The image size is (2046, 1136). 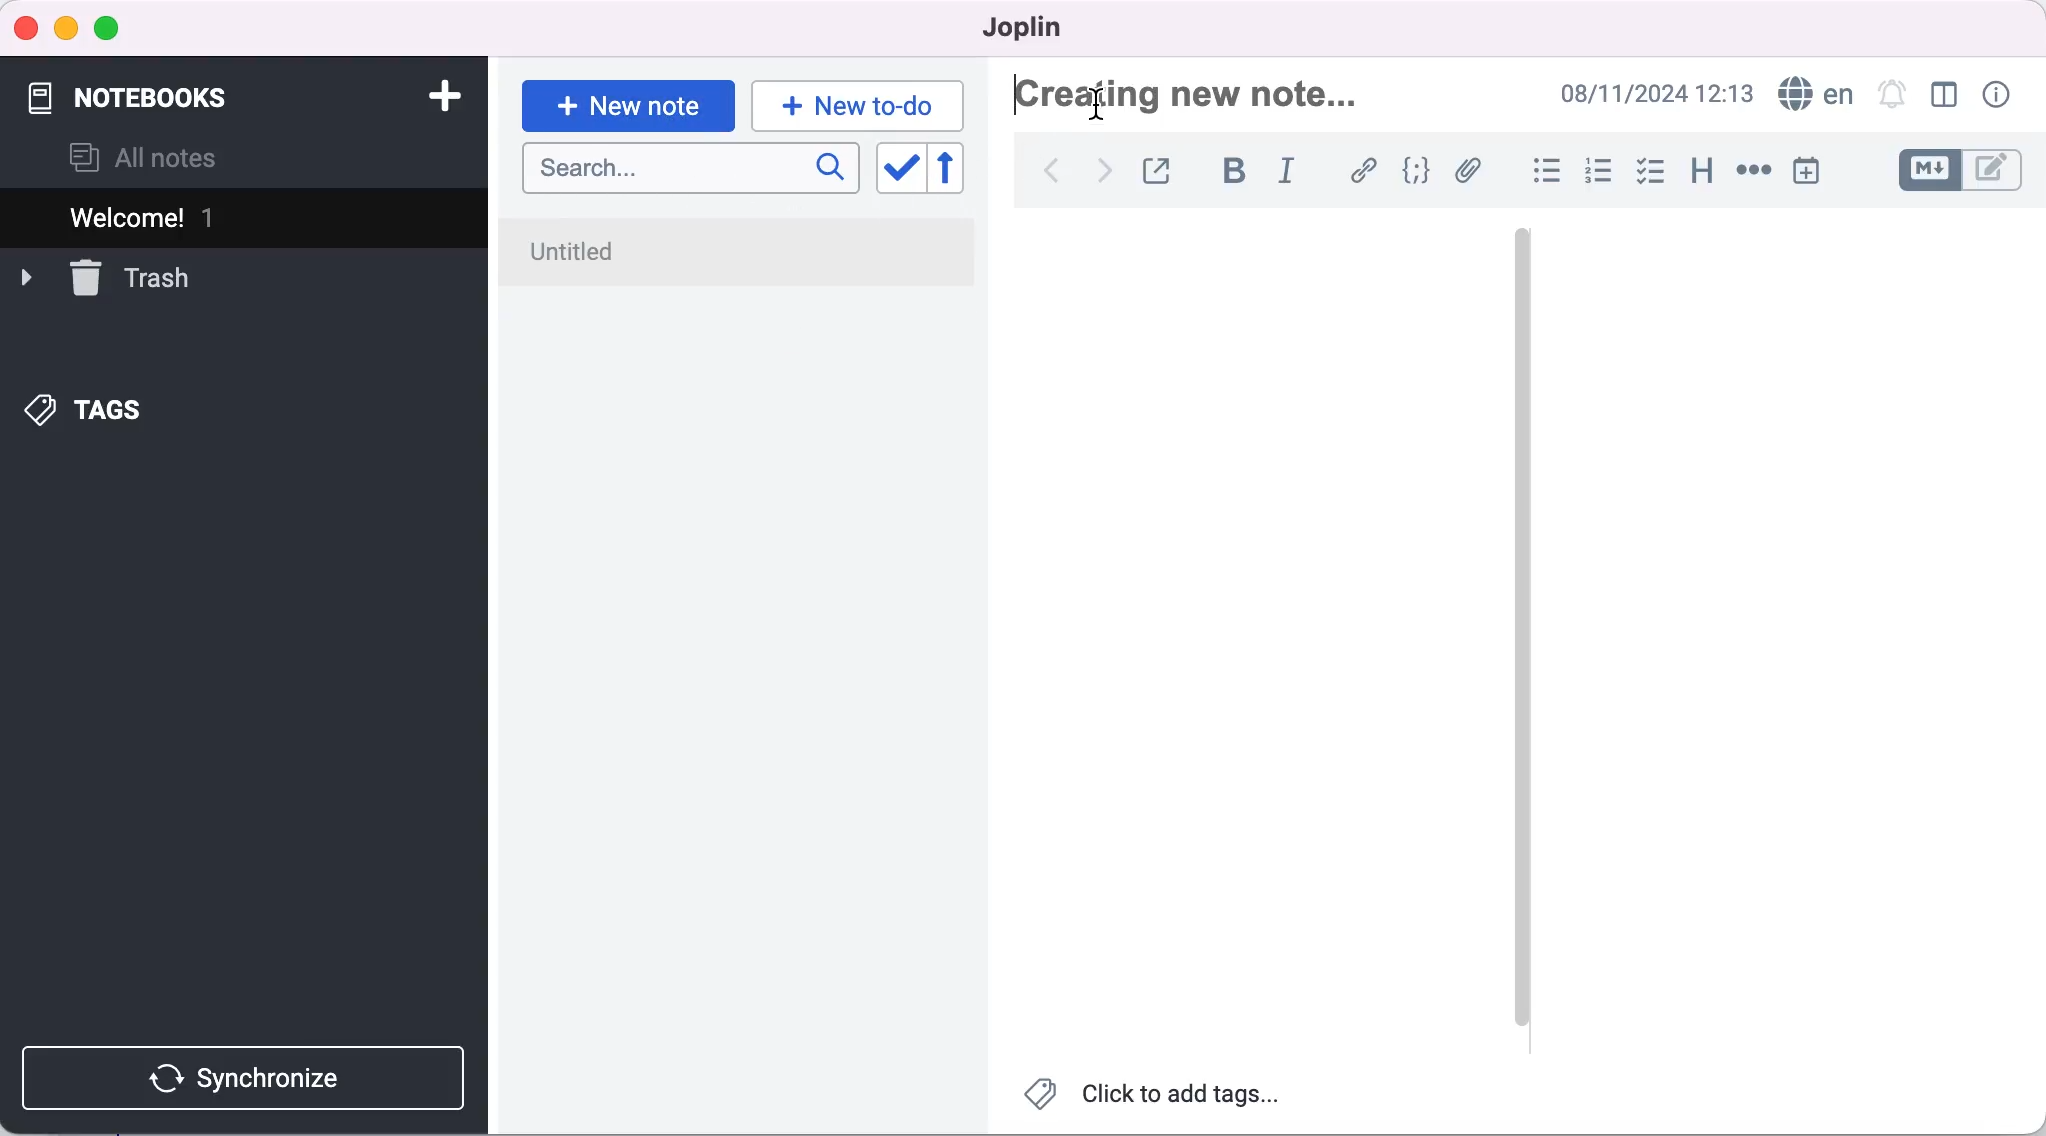 What do you see at coordinates (742, 253) in the screenshot?
I see `untitled ` at bounding box center [742, 253].